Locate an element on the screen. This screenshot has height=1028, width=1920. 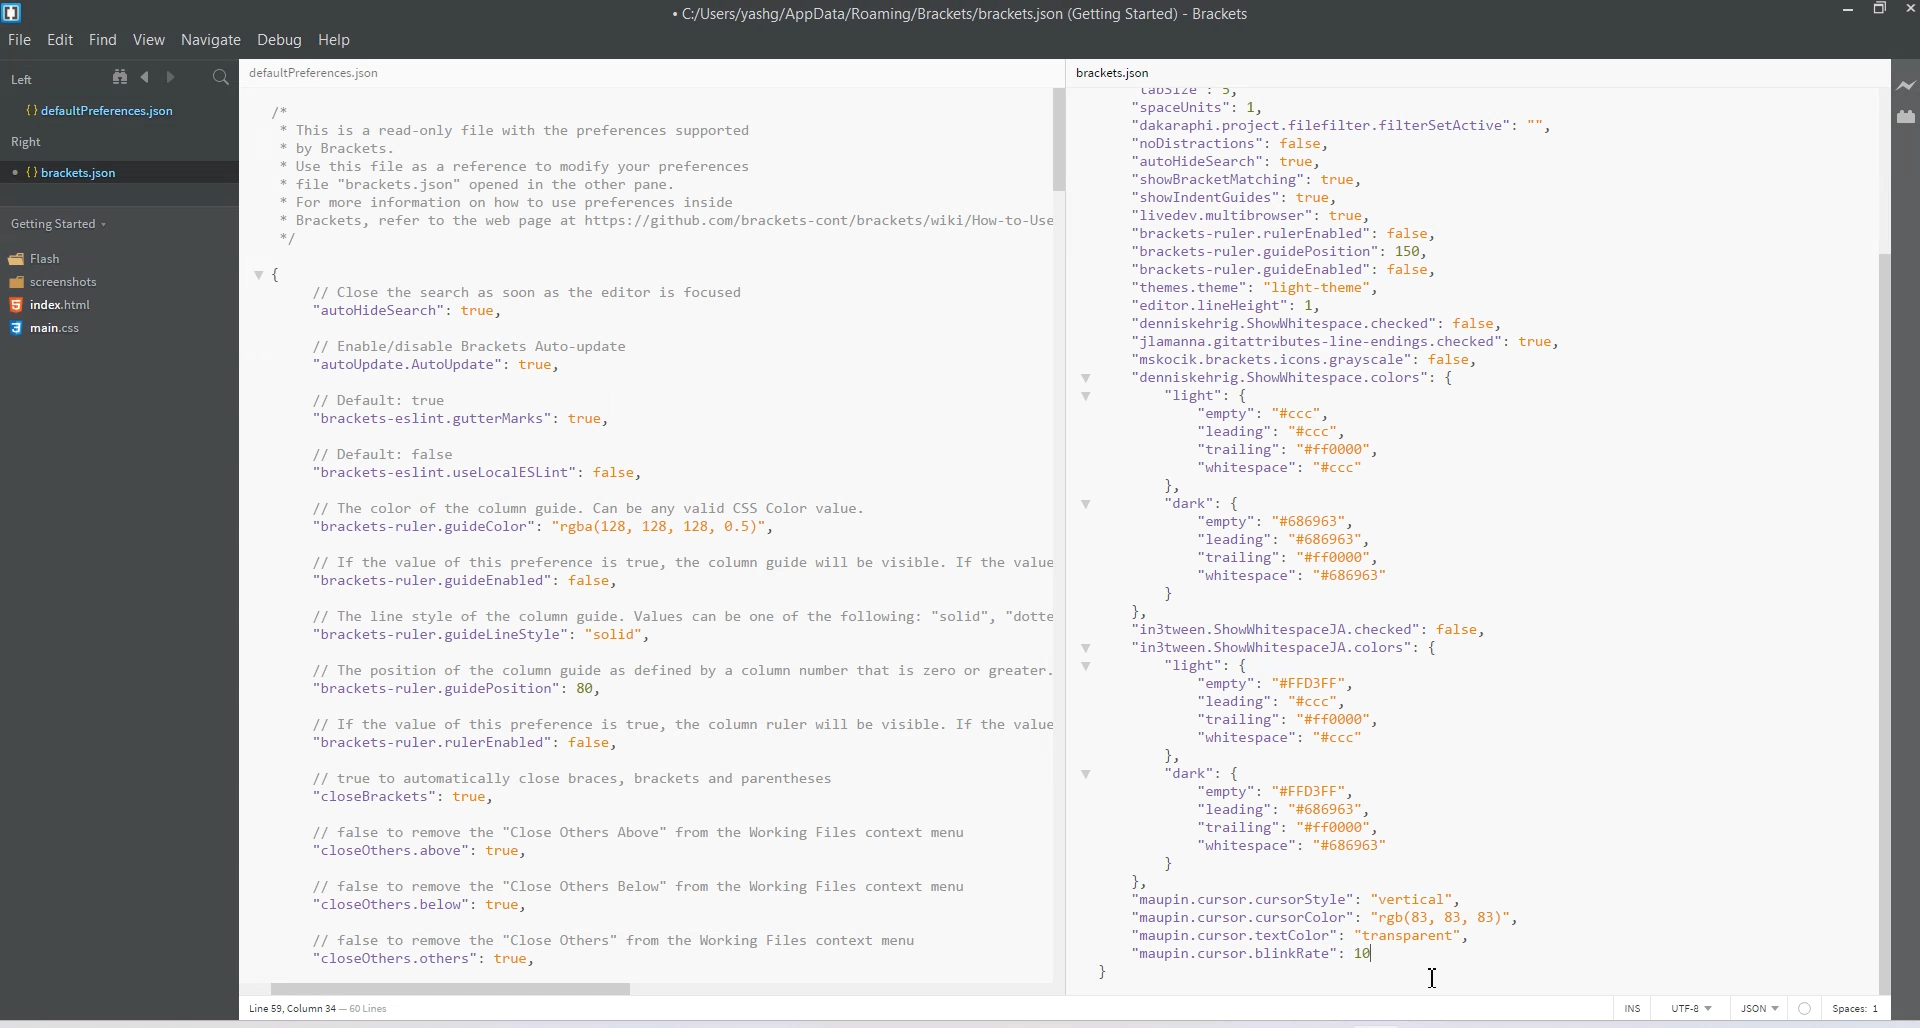
JSON is located at coordinates (1761, 1008).